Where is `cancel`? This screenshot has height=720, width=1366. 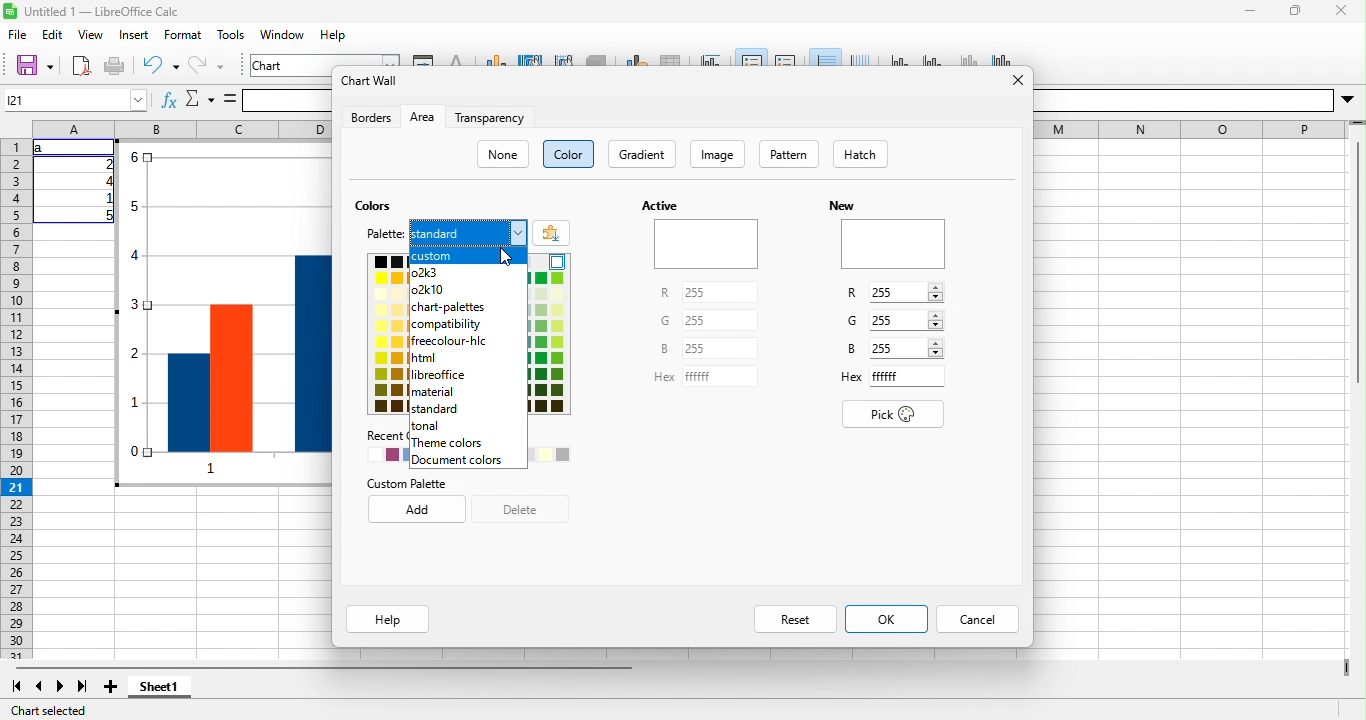 cancel is located at coordinates (977, 619).